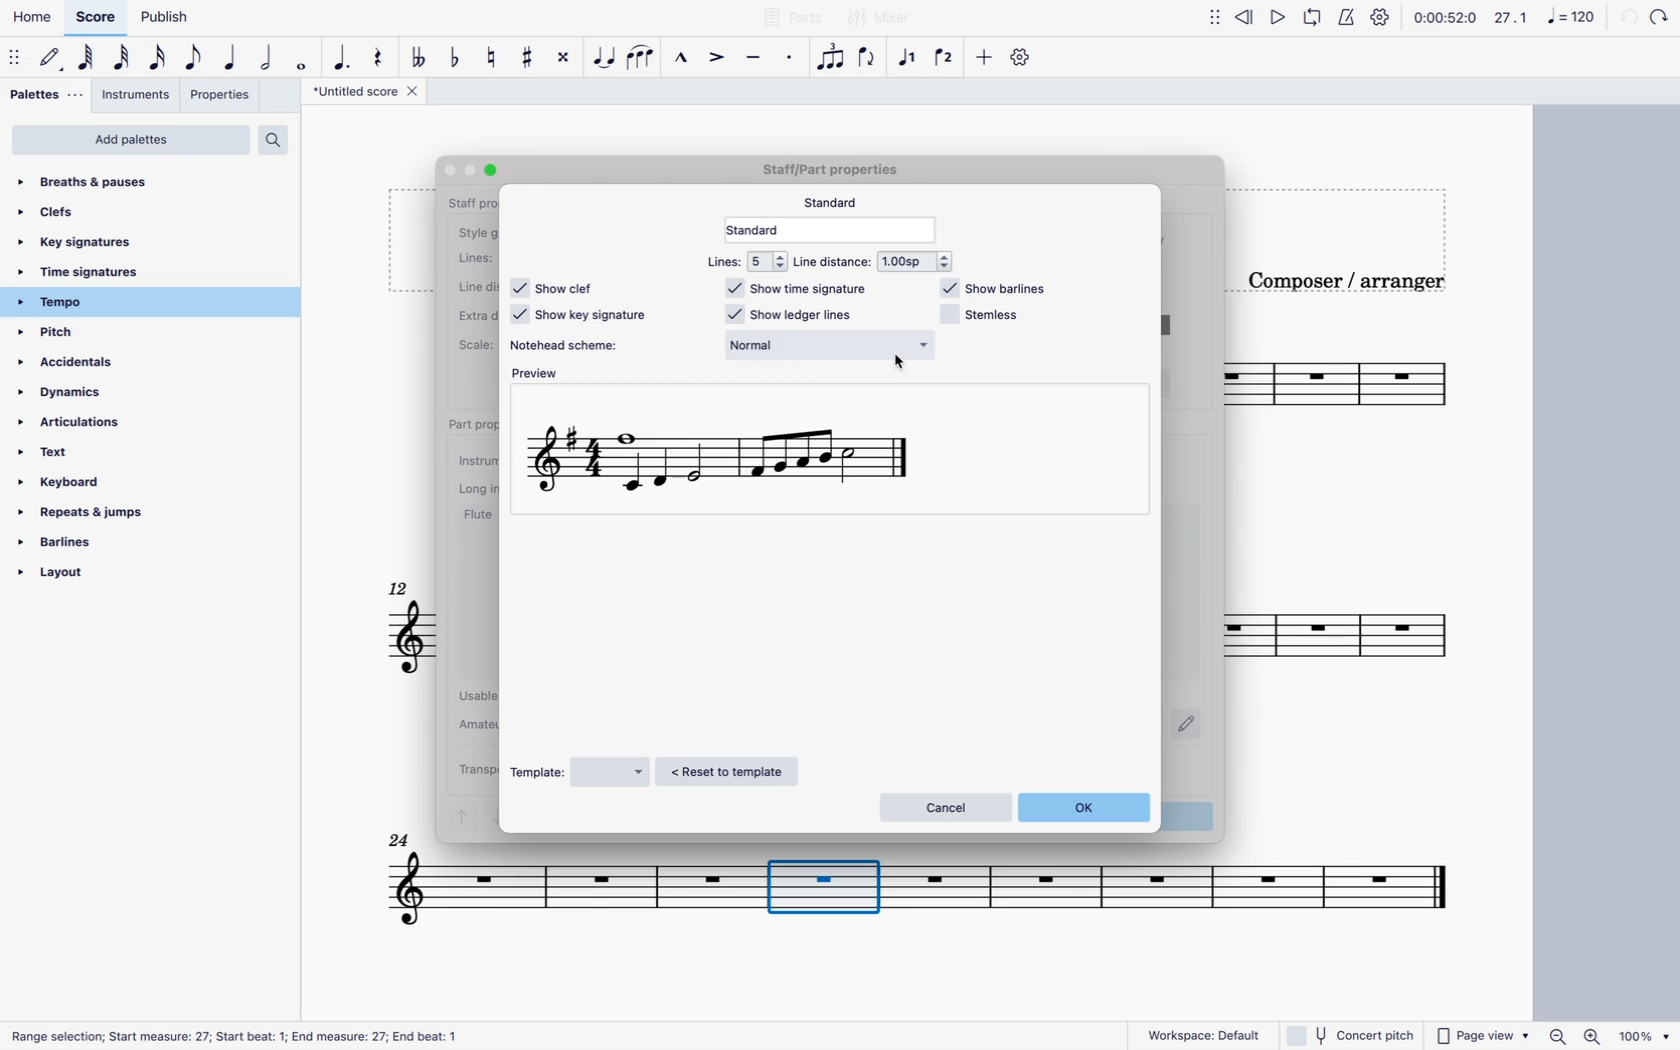 The width and height of the screenshot is (1680, 1050). Describe the element at coordinates (98, 16) in the screenshot. I see `score` at that location.